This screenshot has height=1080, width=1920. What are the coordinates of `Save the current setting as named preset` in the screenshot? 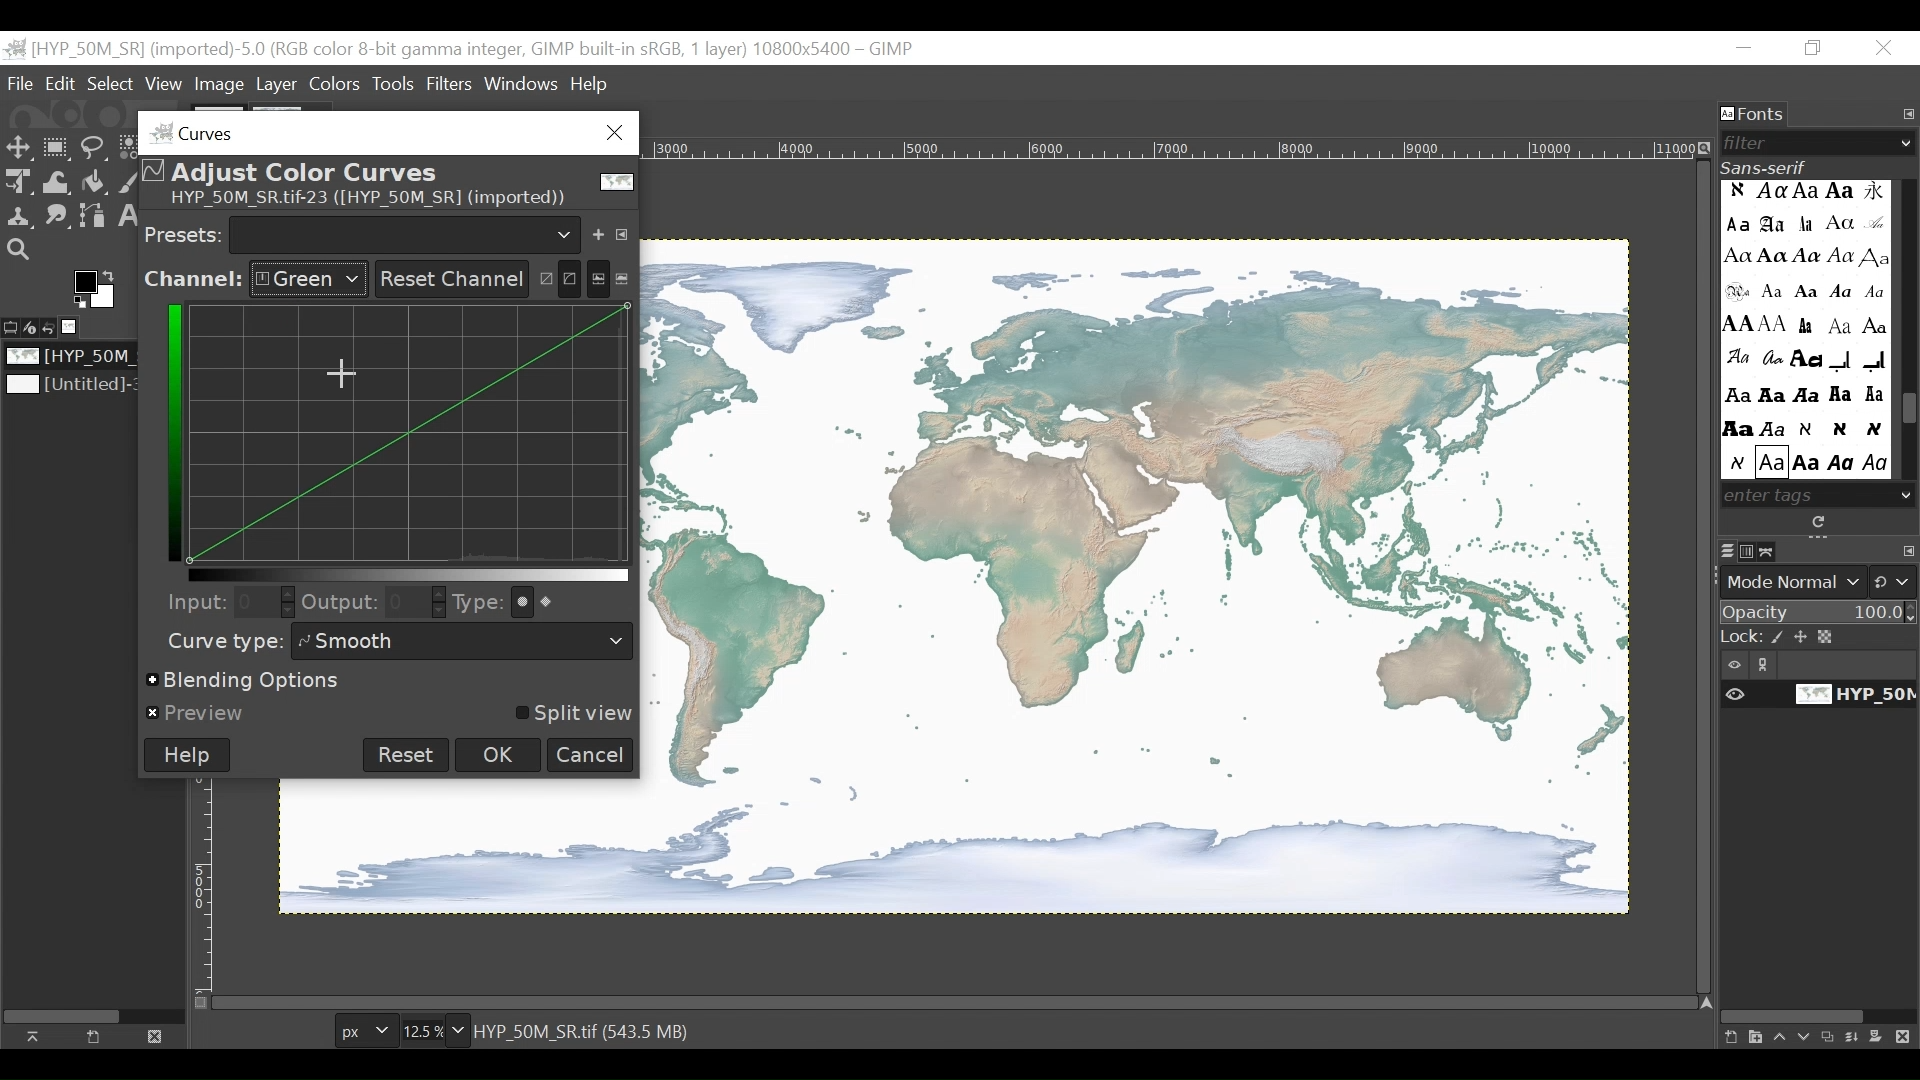 It's located at (602, 231).